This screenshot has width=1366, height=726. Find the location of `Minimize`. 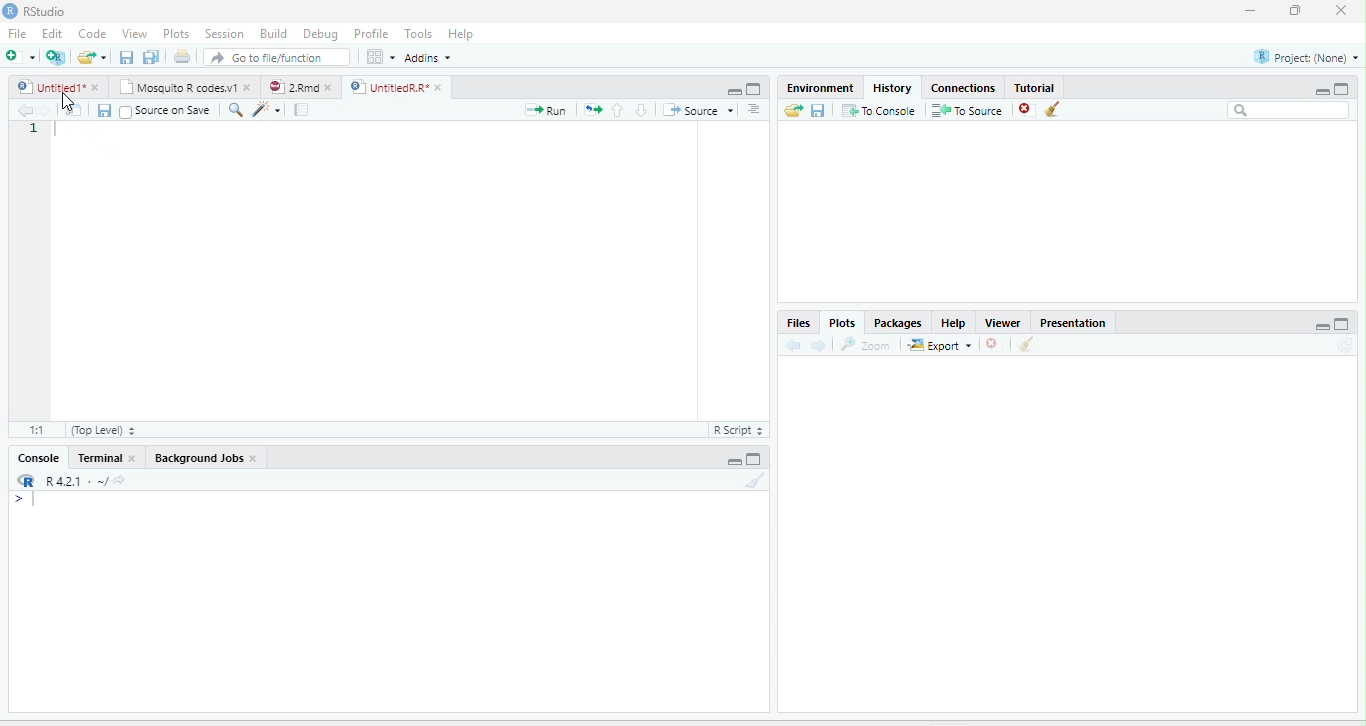

Minimize is located at coordinates (732, 462).